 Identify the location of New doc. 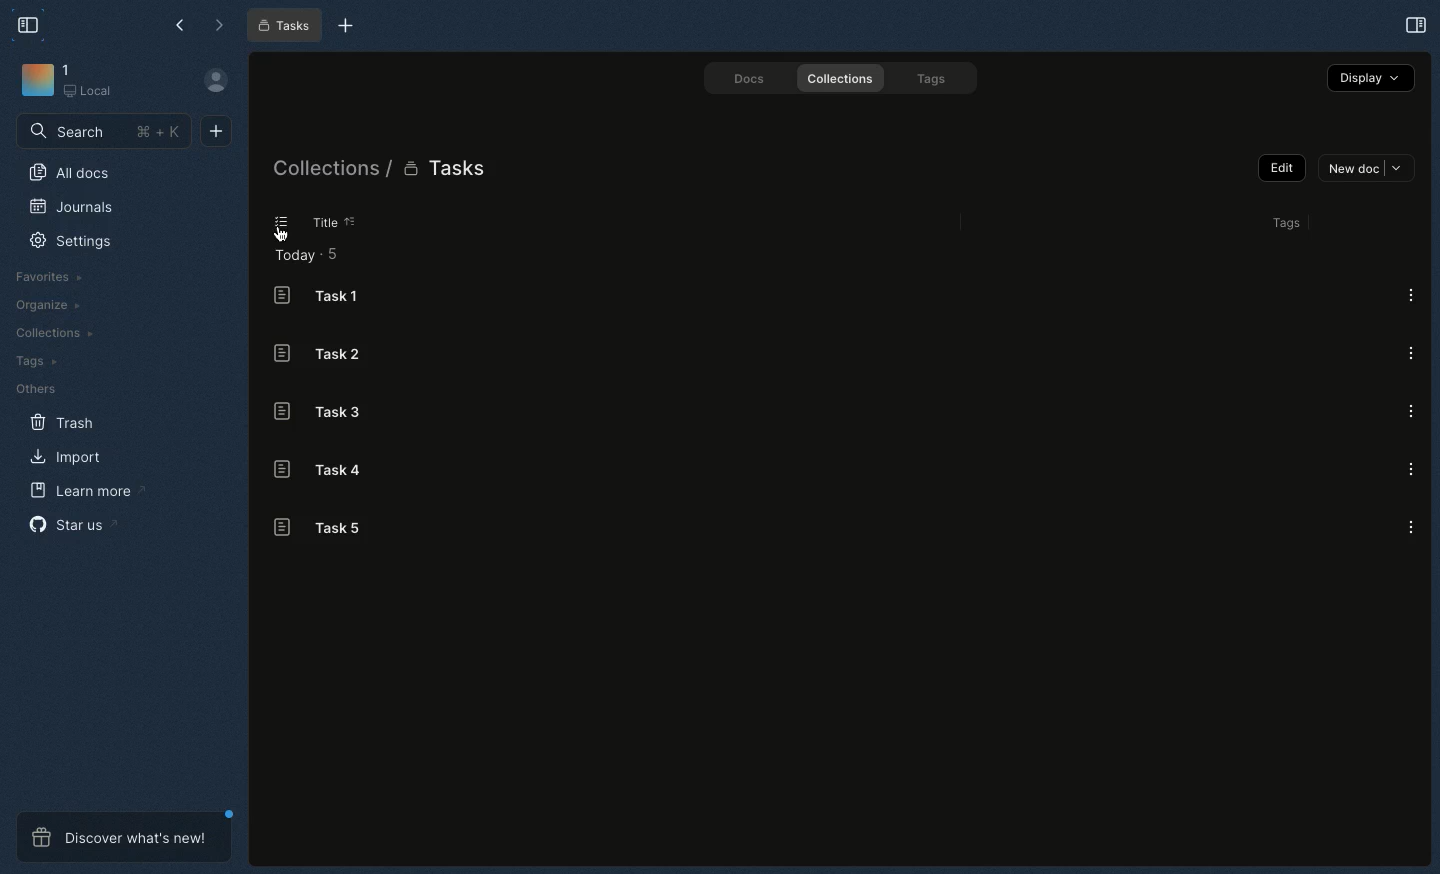
(1365, 168).